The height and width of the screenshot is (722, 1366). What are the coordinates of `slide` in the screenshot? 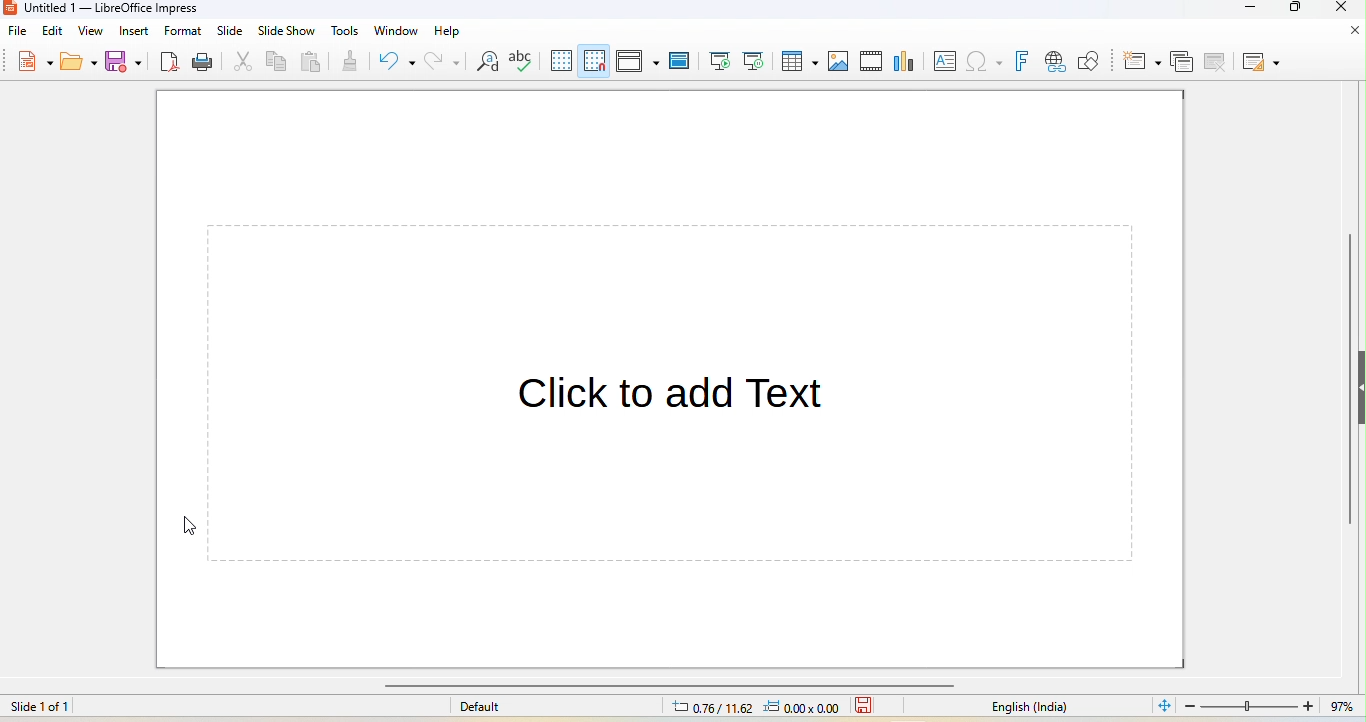 It's located at (231, 31).